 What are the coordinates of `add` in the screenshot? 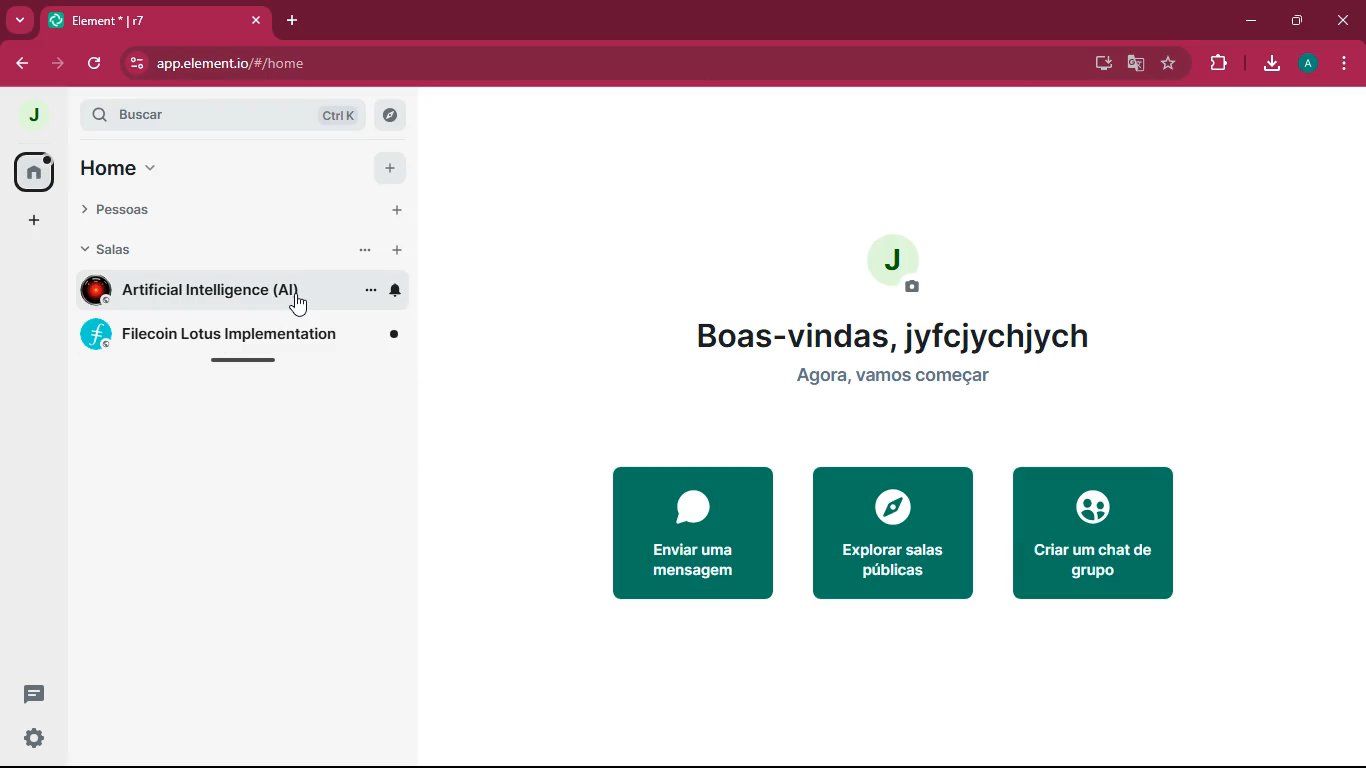 It's located at (389, 167).